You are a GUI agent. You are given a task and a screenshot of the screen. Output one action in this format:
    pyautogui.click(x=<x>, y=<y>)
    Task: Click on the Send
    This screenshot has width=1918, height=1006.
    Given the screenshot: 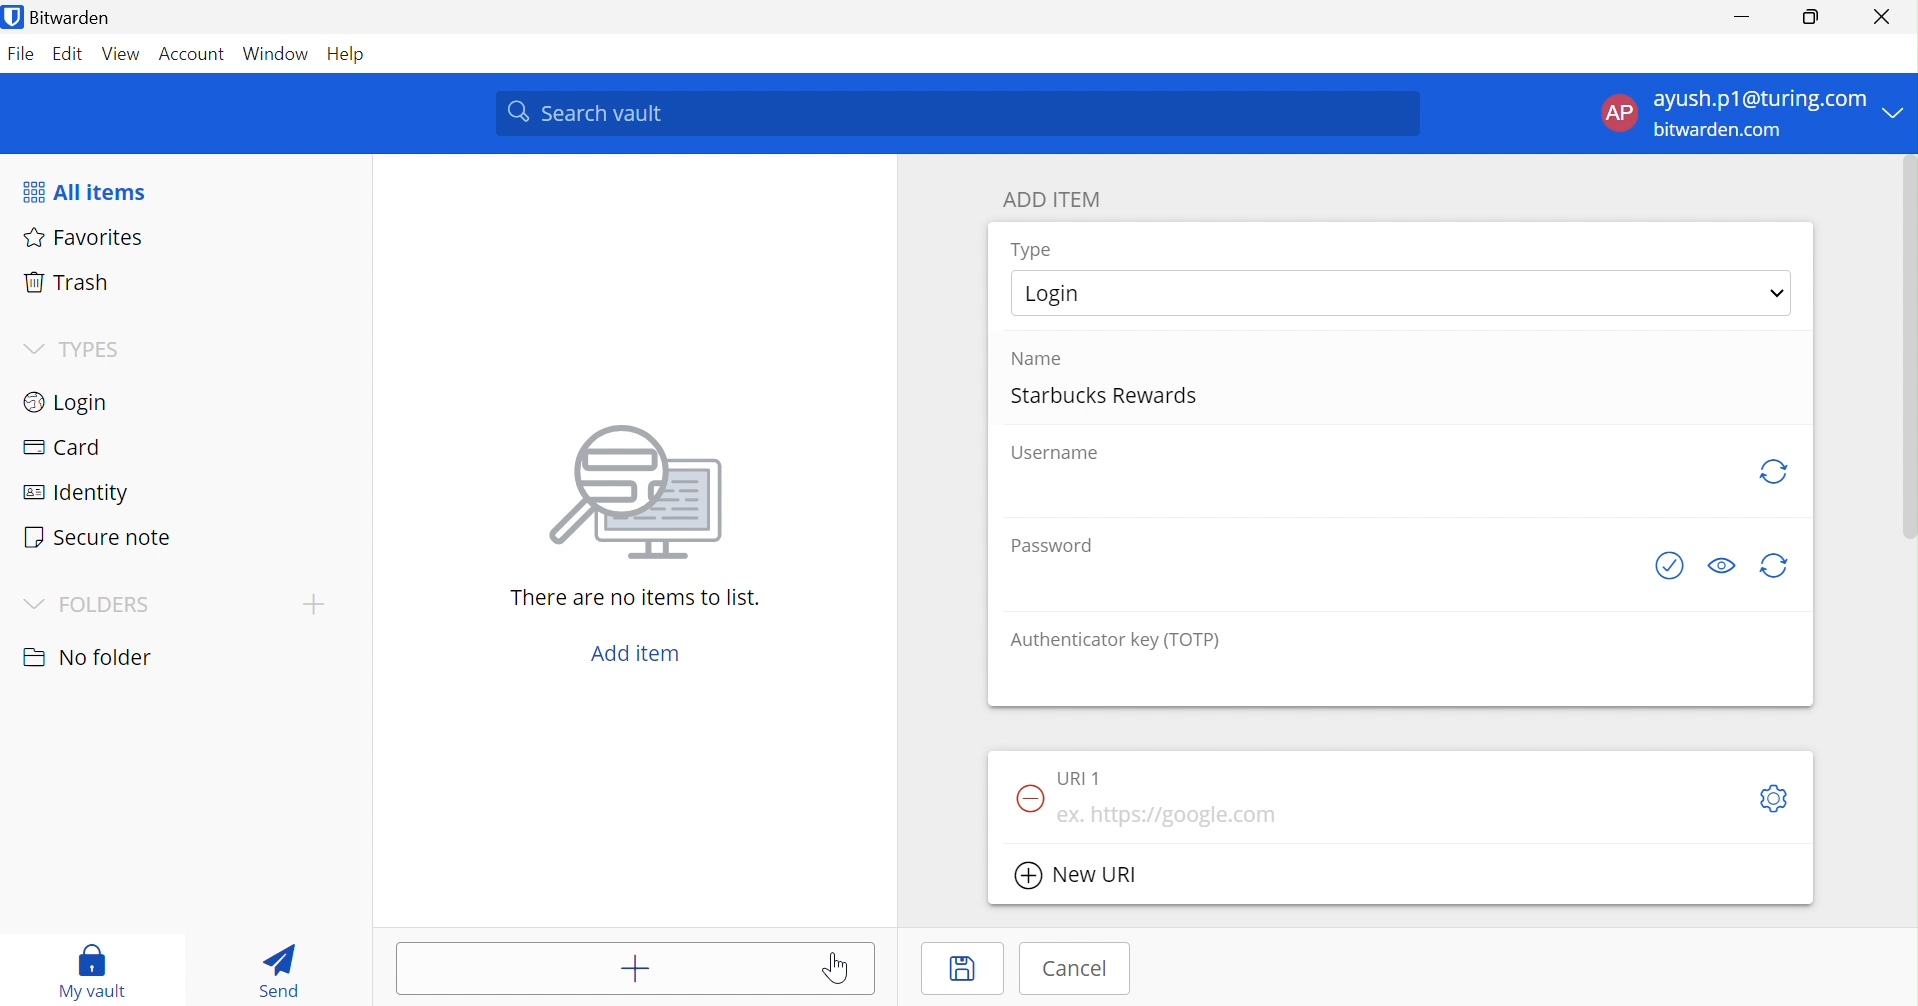 What is the action you would take?
    pyautogui.click(x=284, y=969)
    